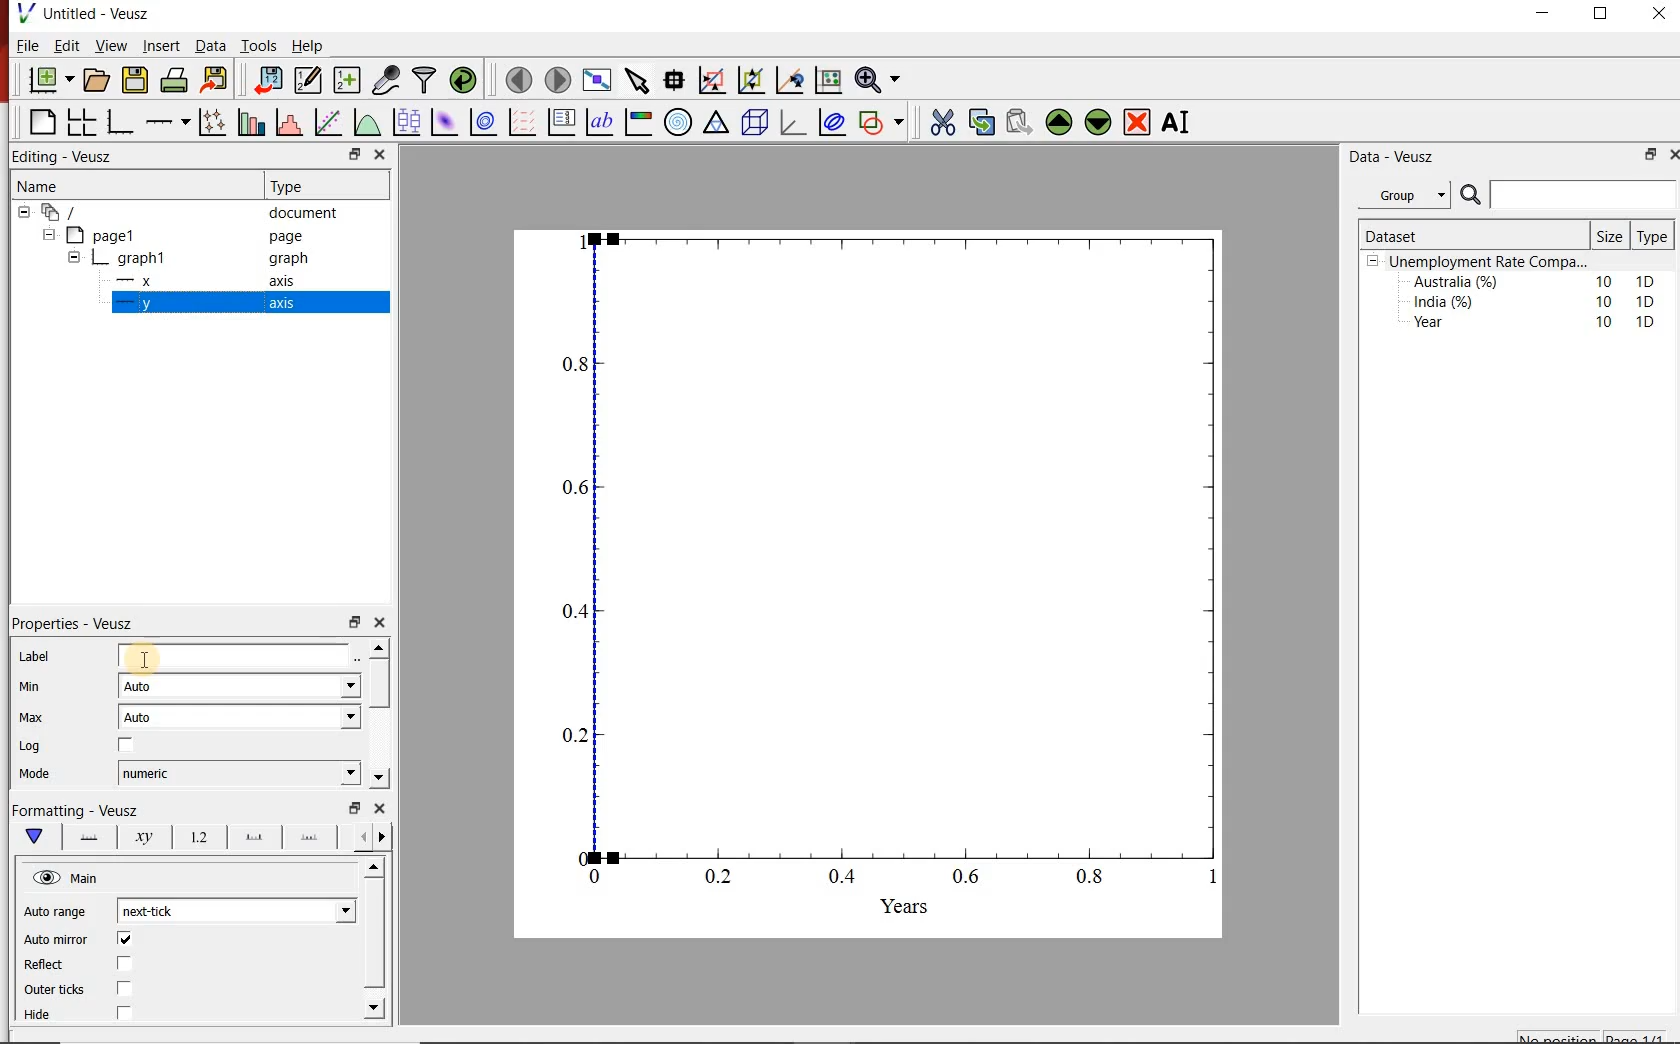 This screenshot has height=1044, width=1680. What do you see at coordinates (980, 122) in the screenshot?
I see `copy the widgets` at bounding box center [980, 122].